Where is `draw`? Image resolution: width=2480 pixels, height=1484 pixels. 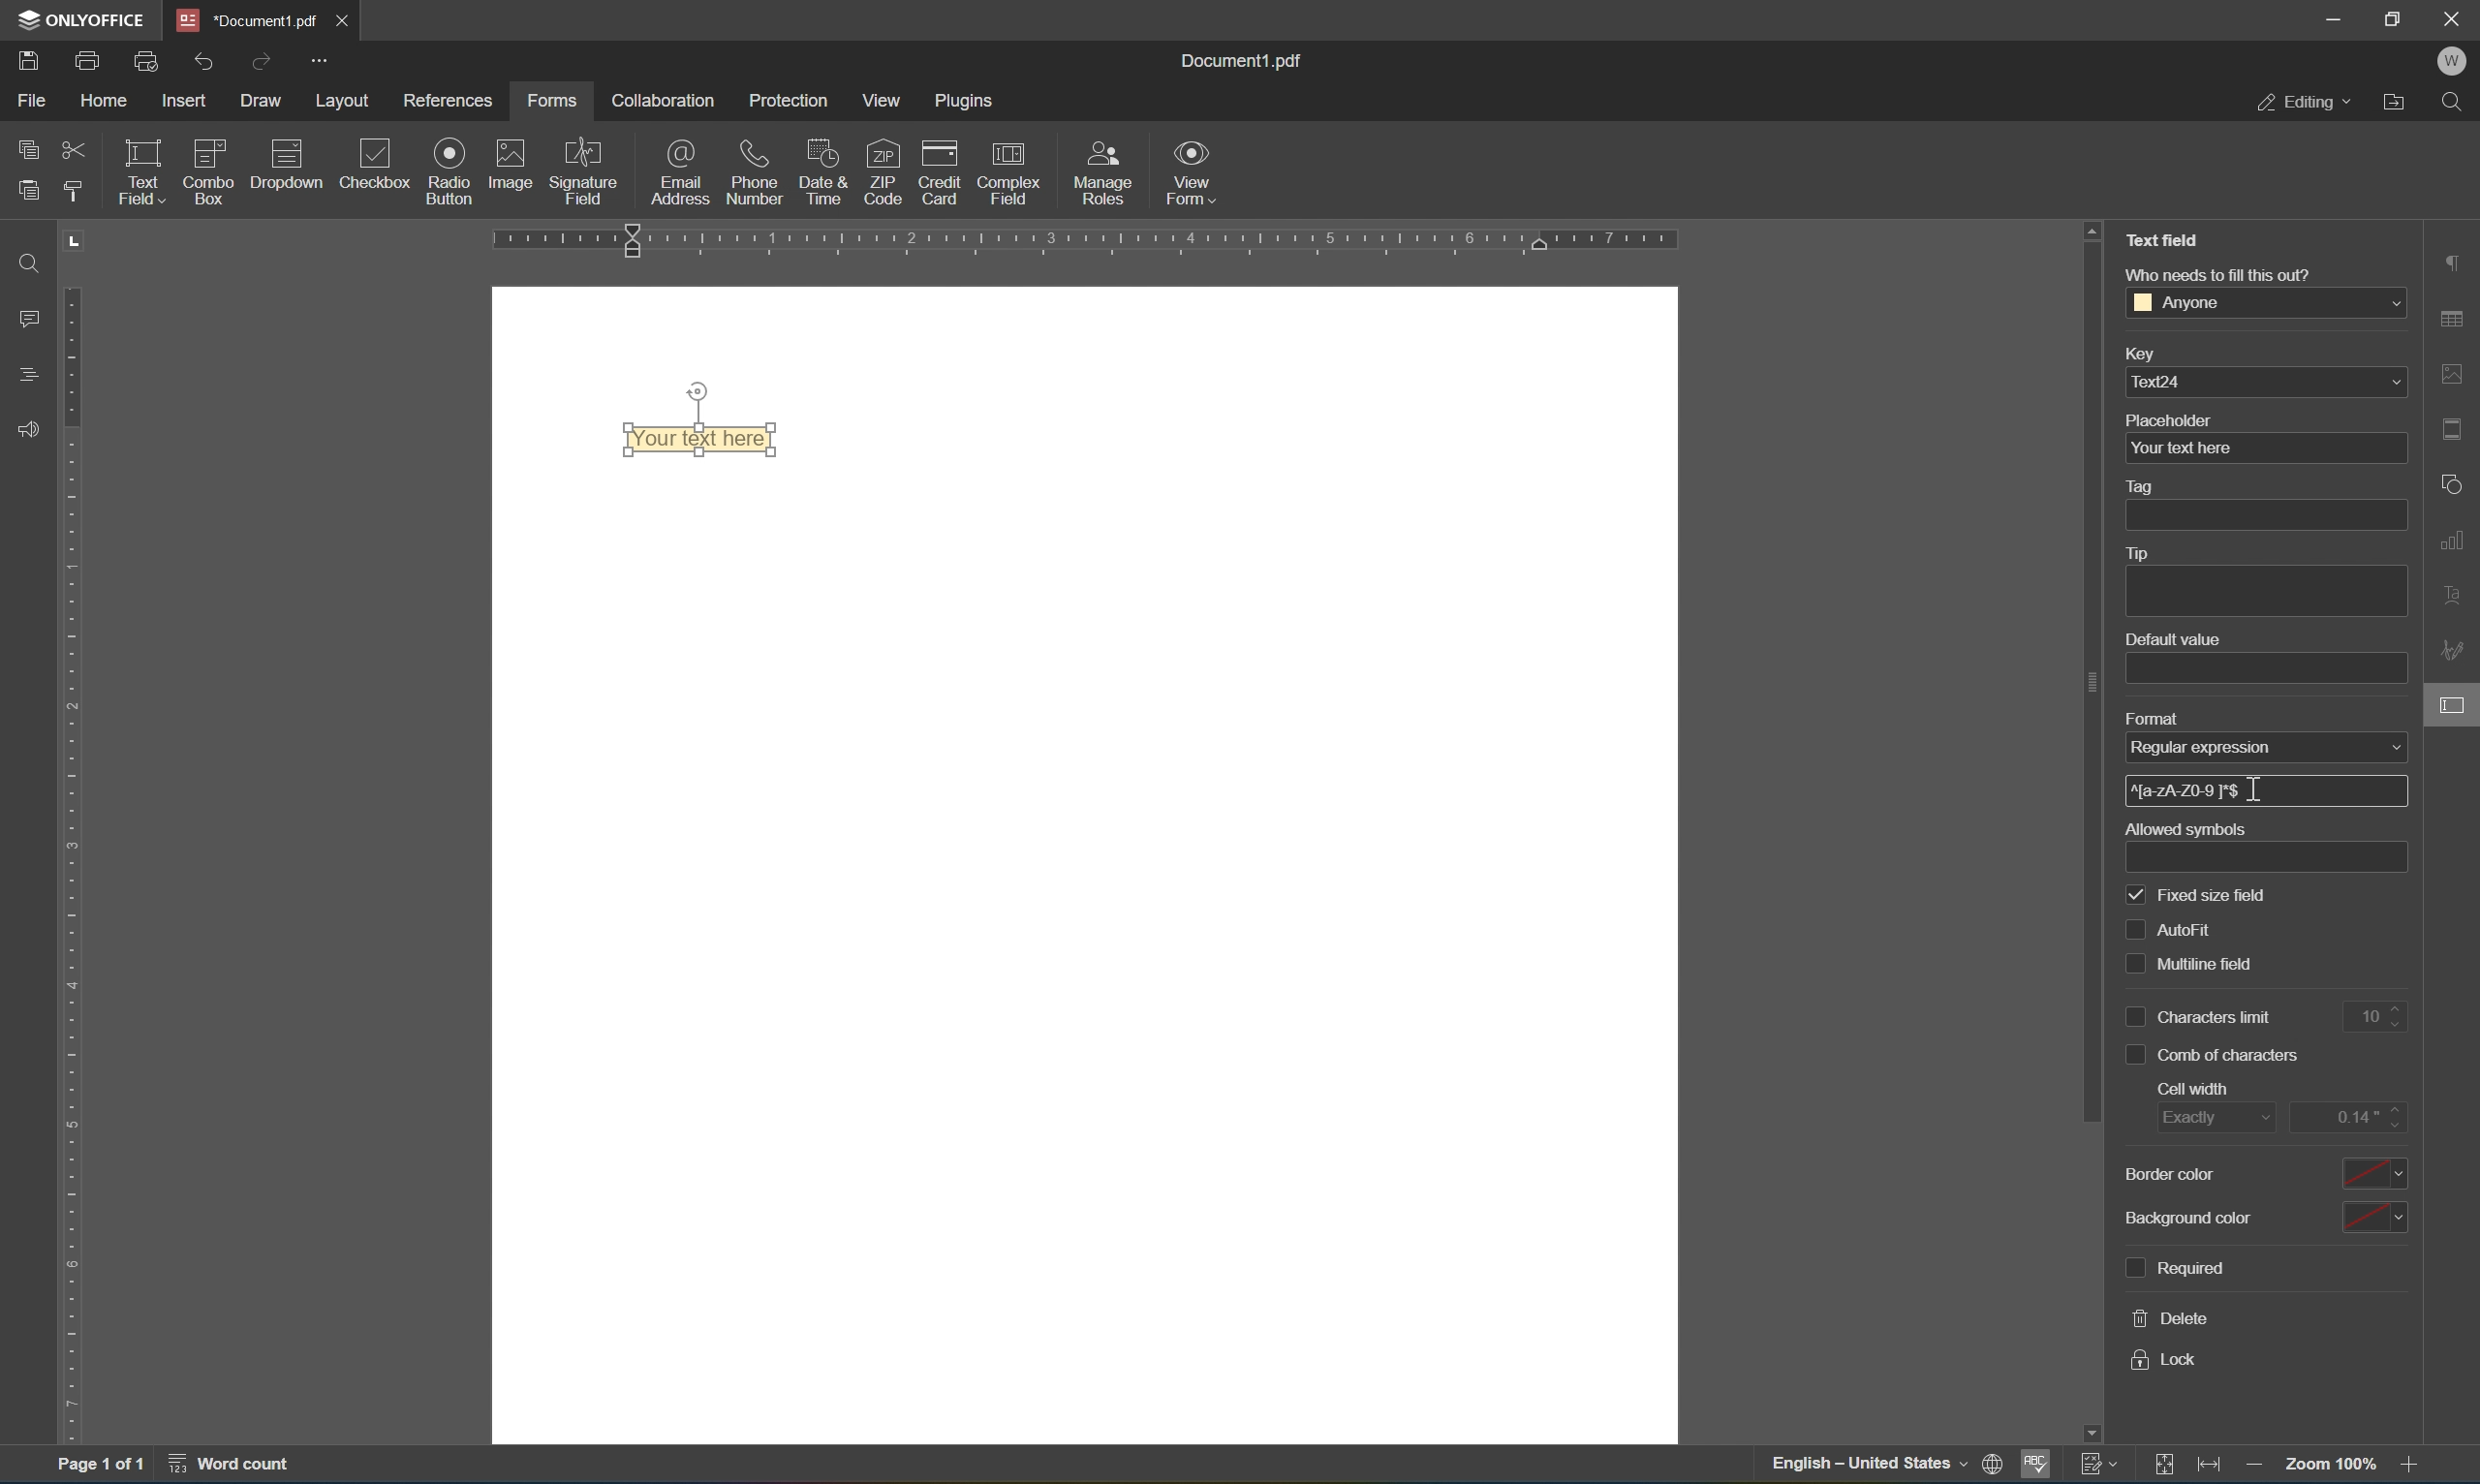
draw is located at coordinates (263, 100).